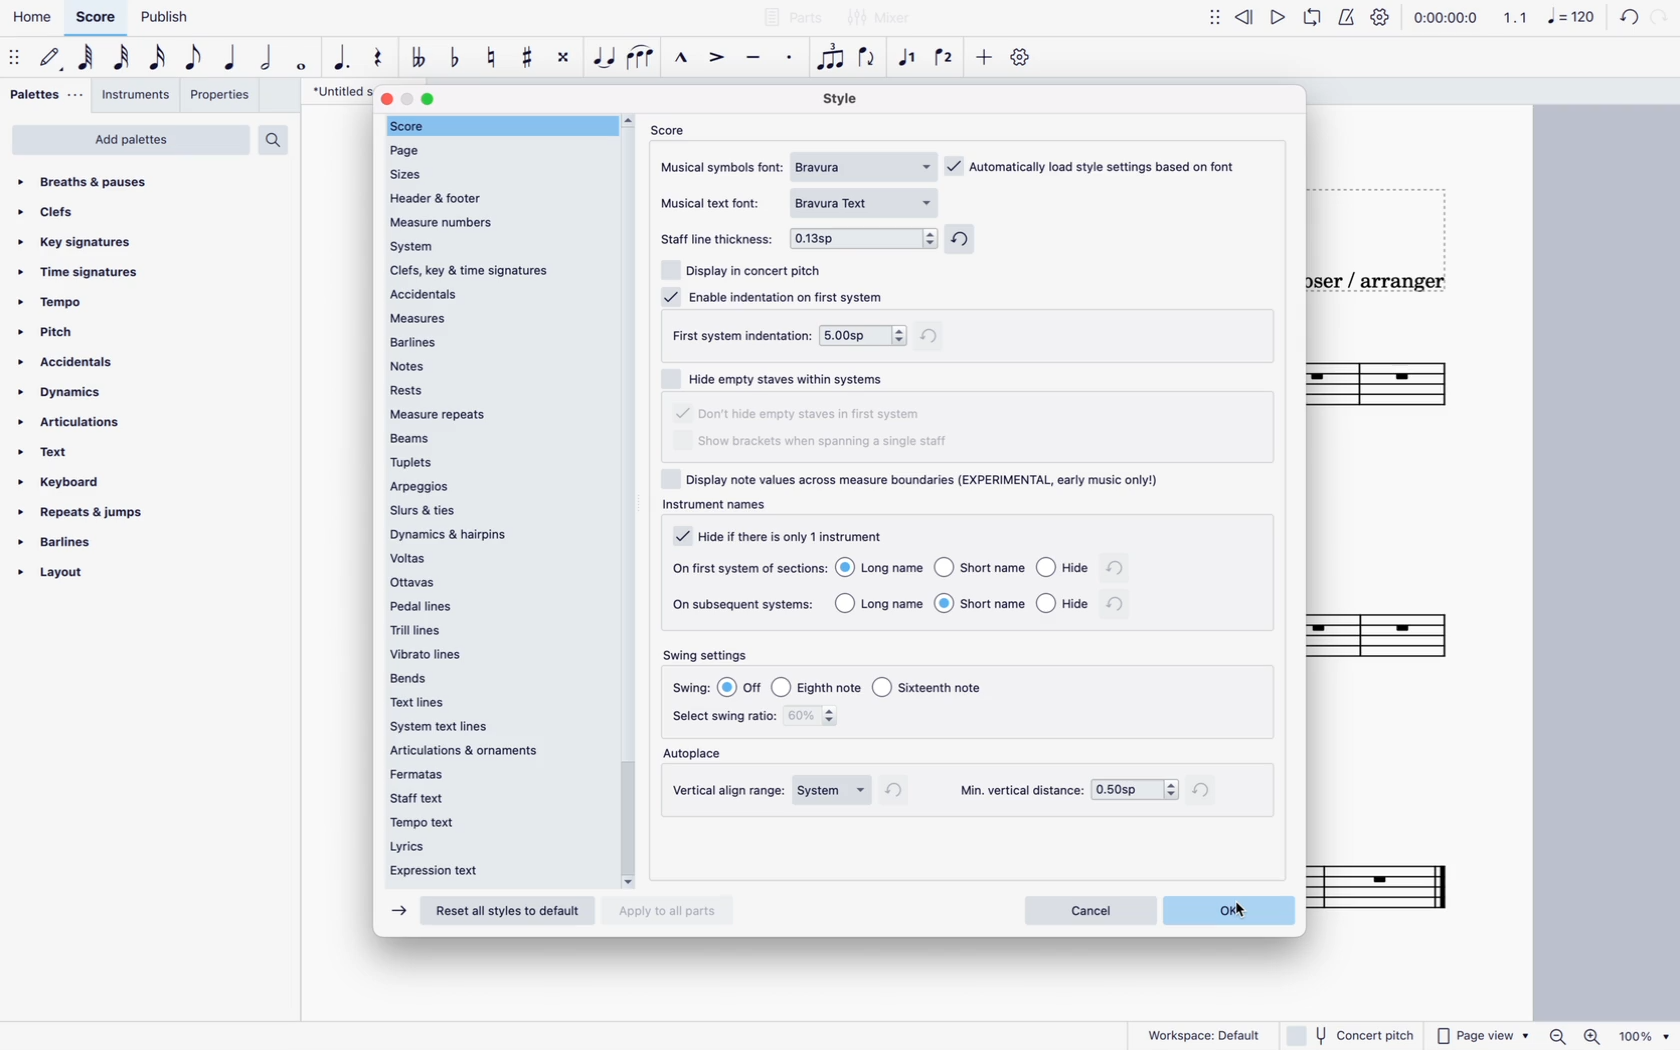 The image size is (1680, 1050). I want to click on minimize, so click(408, 99).